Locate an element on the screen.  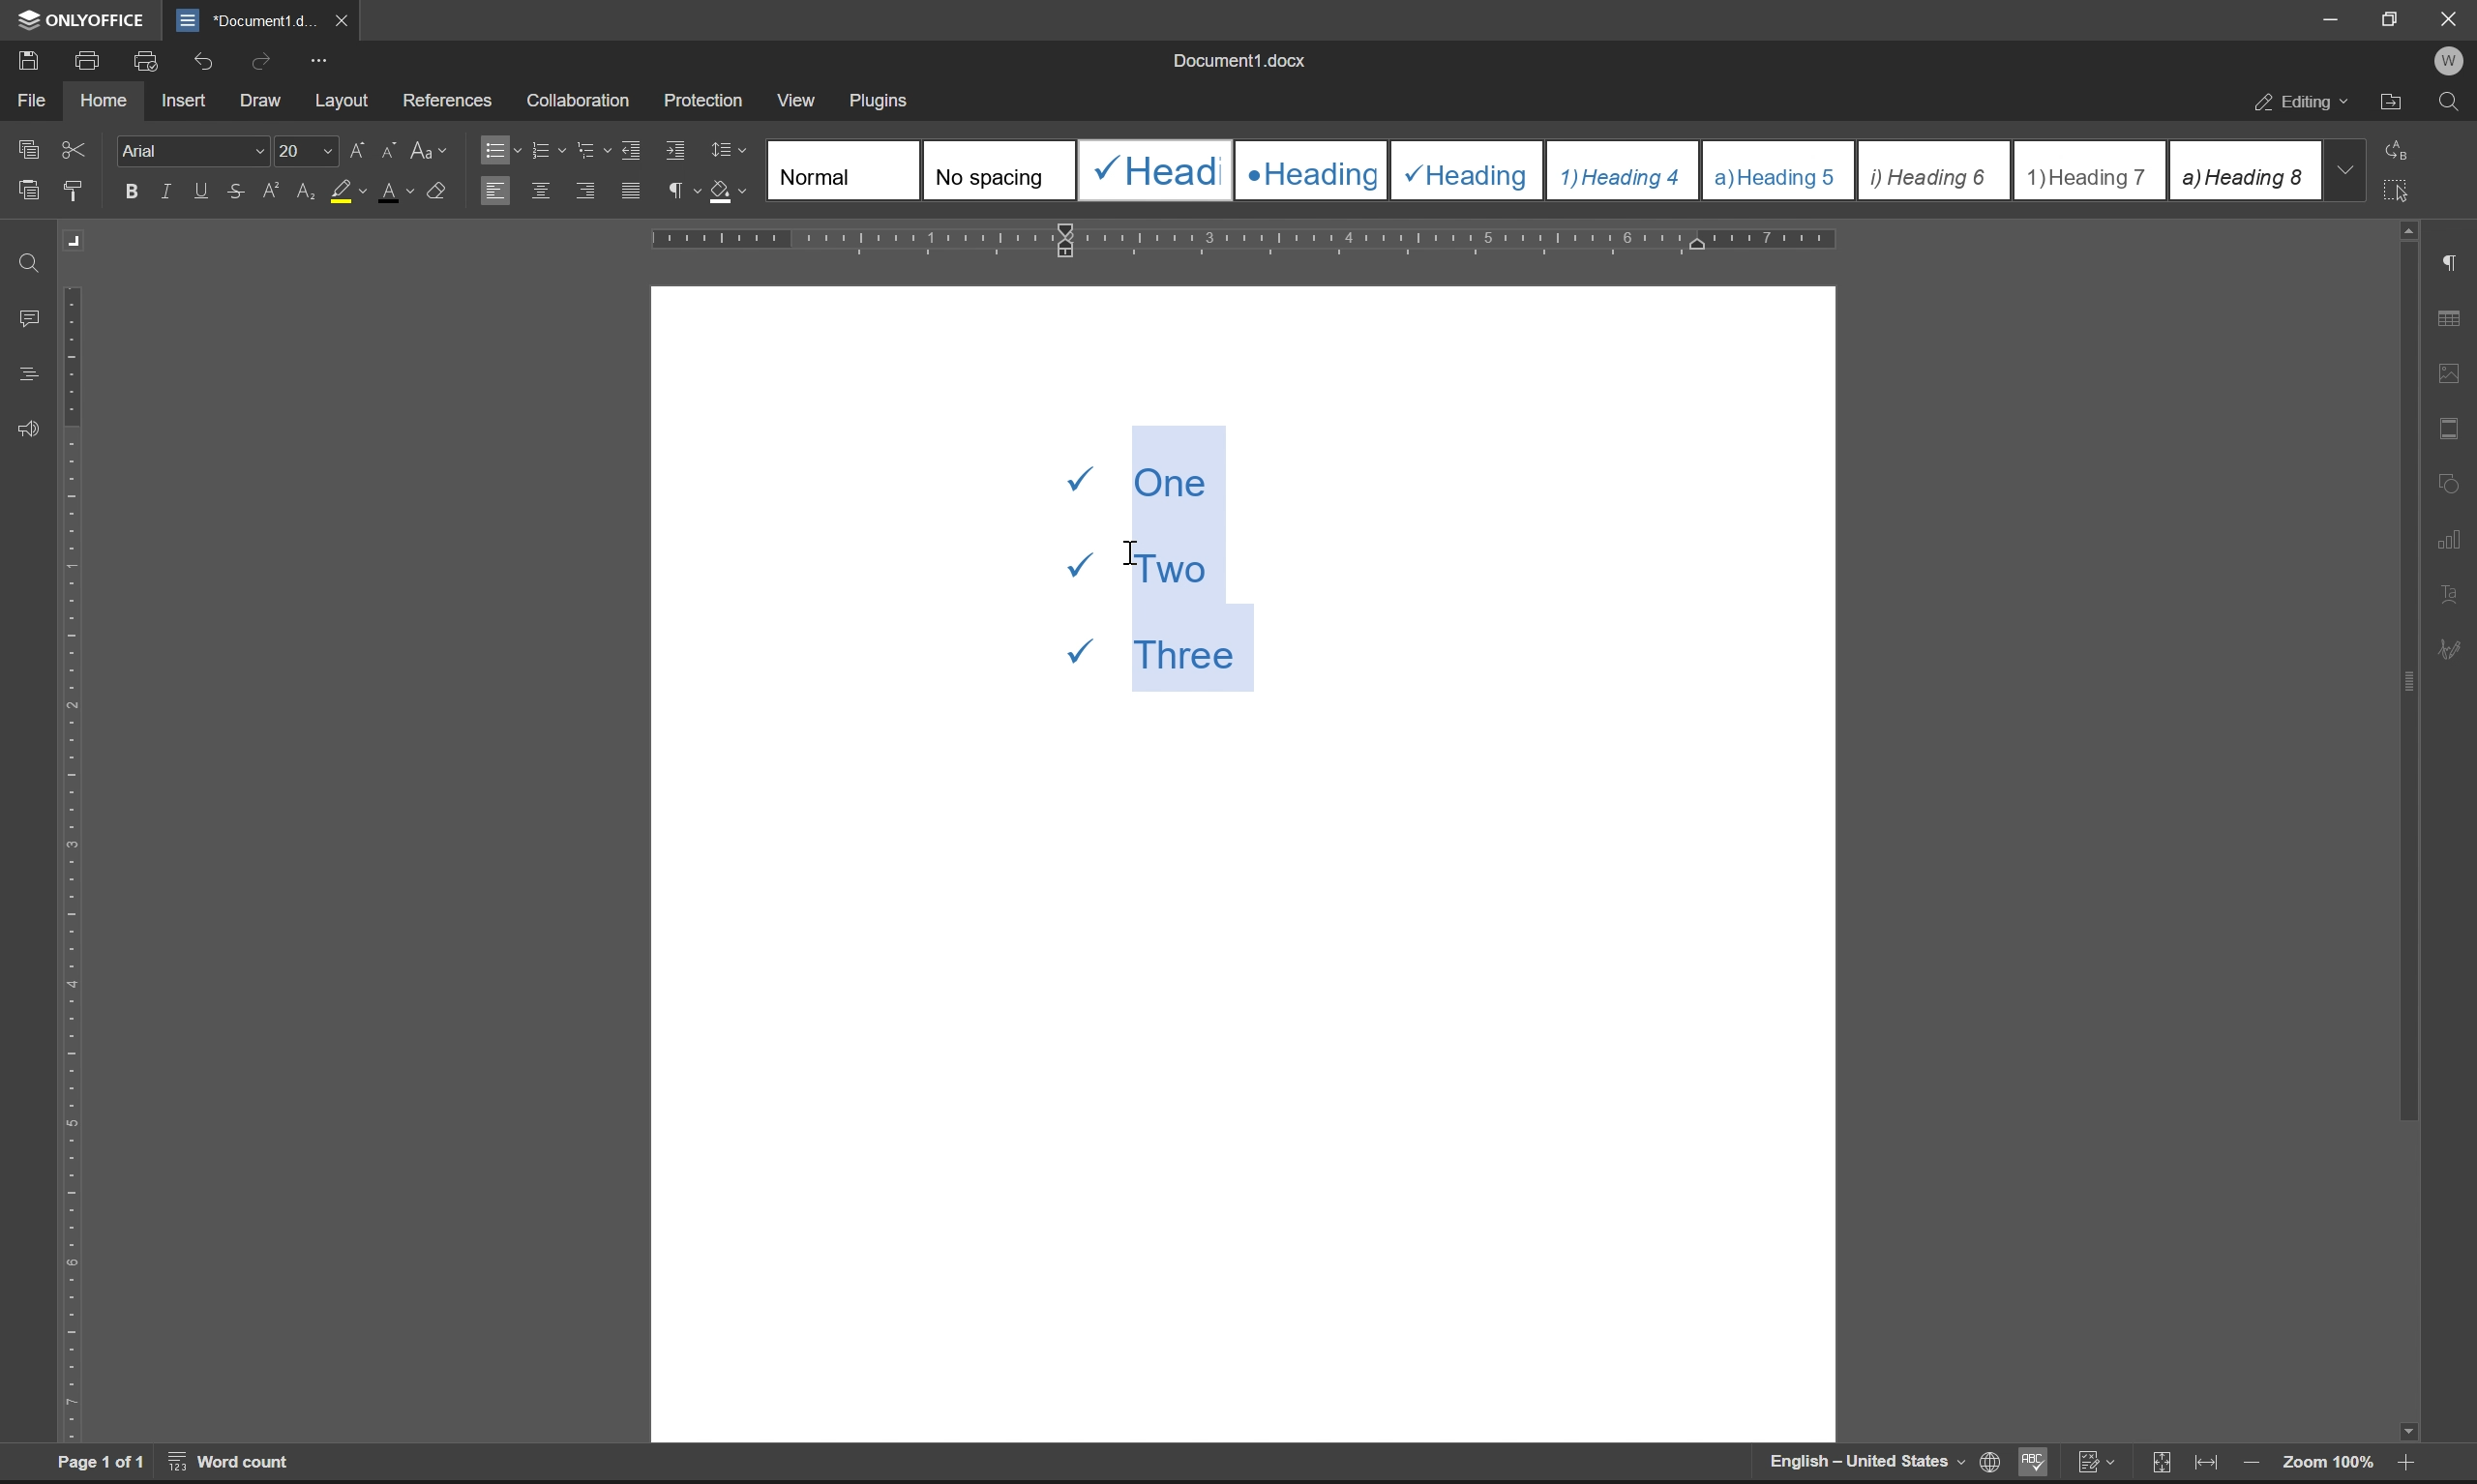
cursor is located at coordinates (1129, 555).